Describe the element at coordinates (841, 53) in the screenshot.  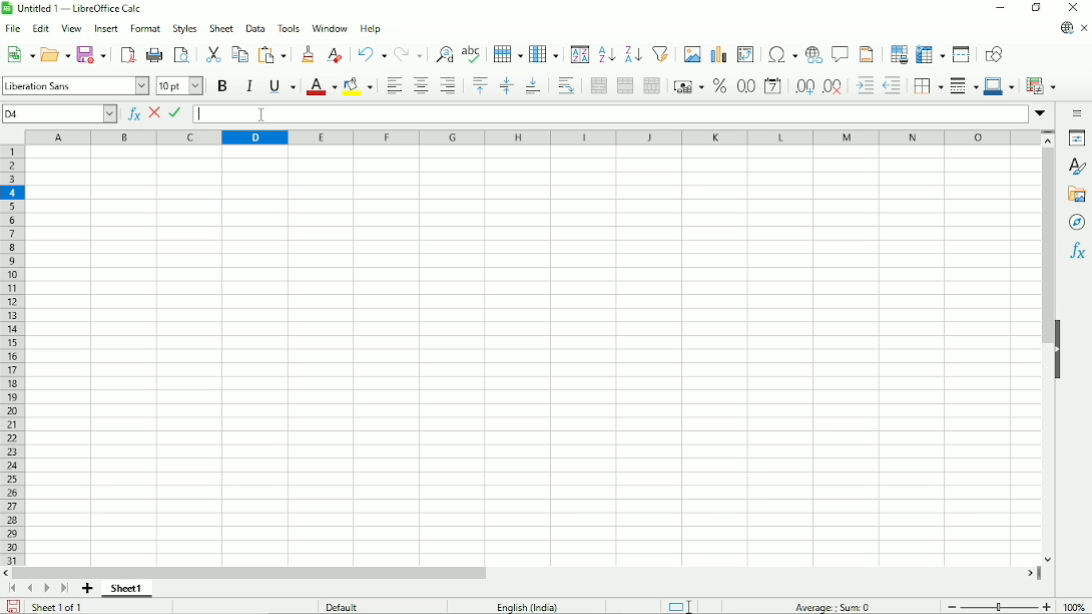
I see `Insert comment` at that location.